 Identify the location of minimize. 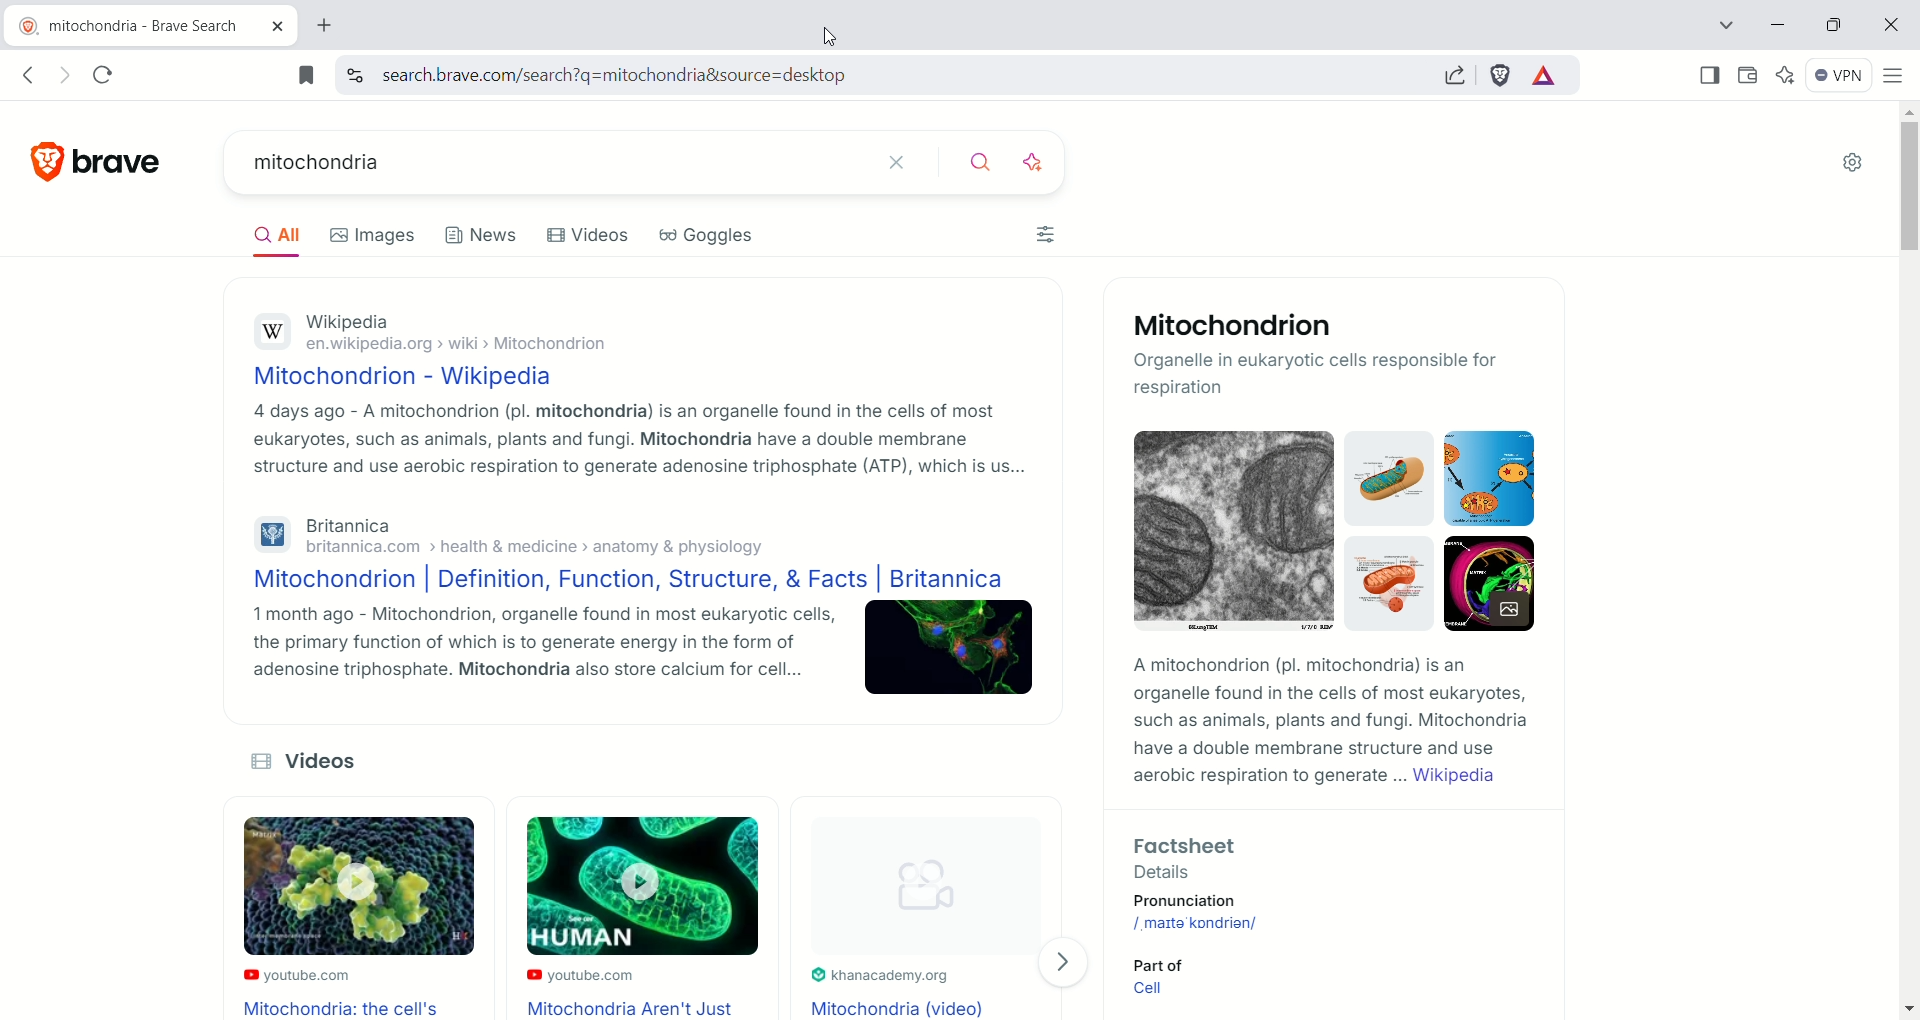
(1779, 24).